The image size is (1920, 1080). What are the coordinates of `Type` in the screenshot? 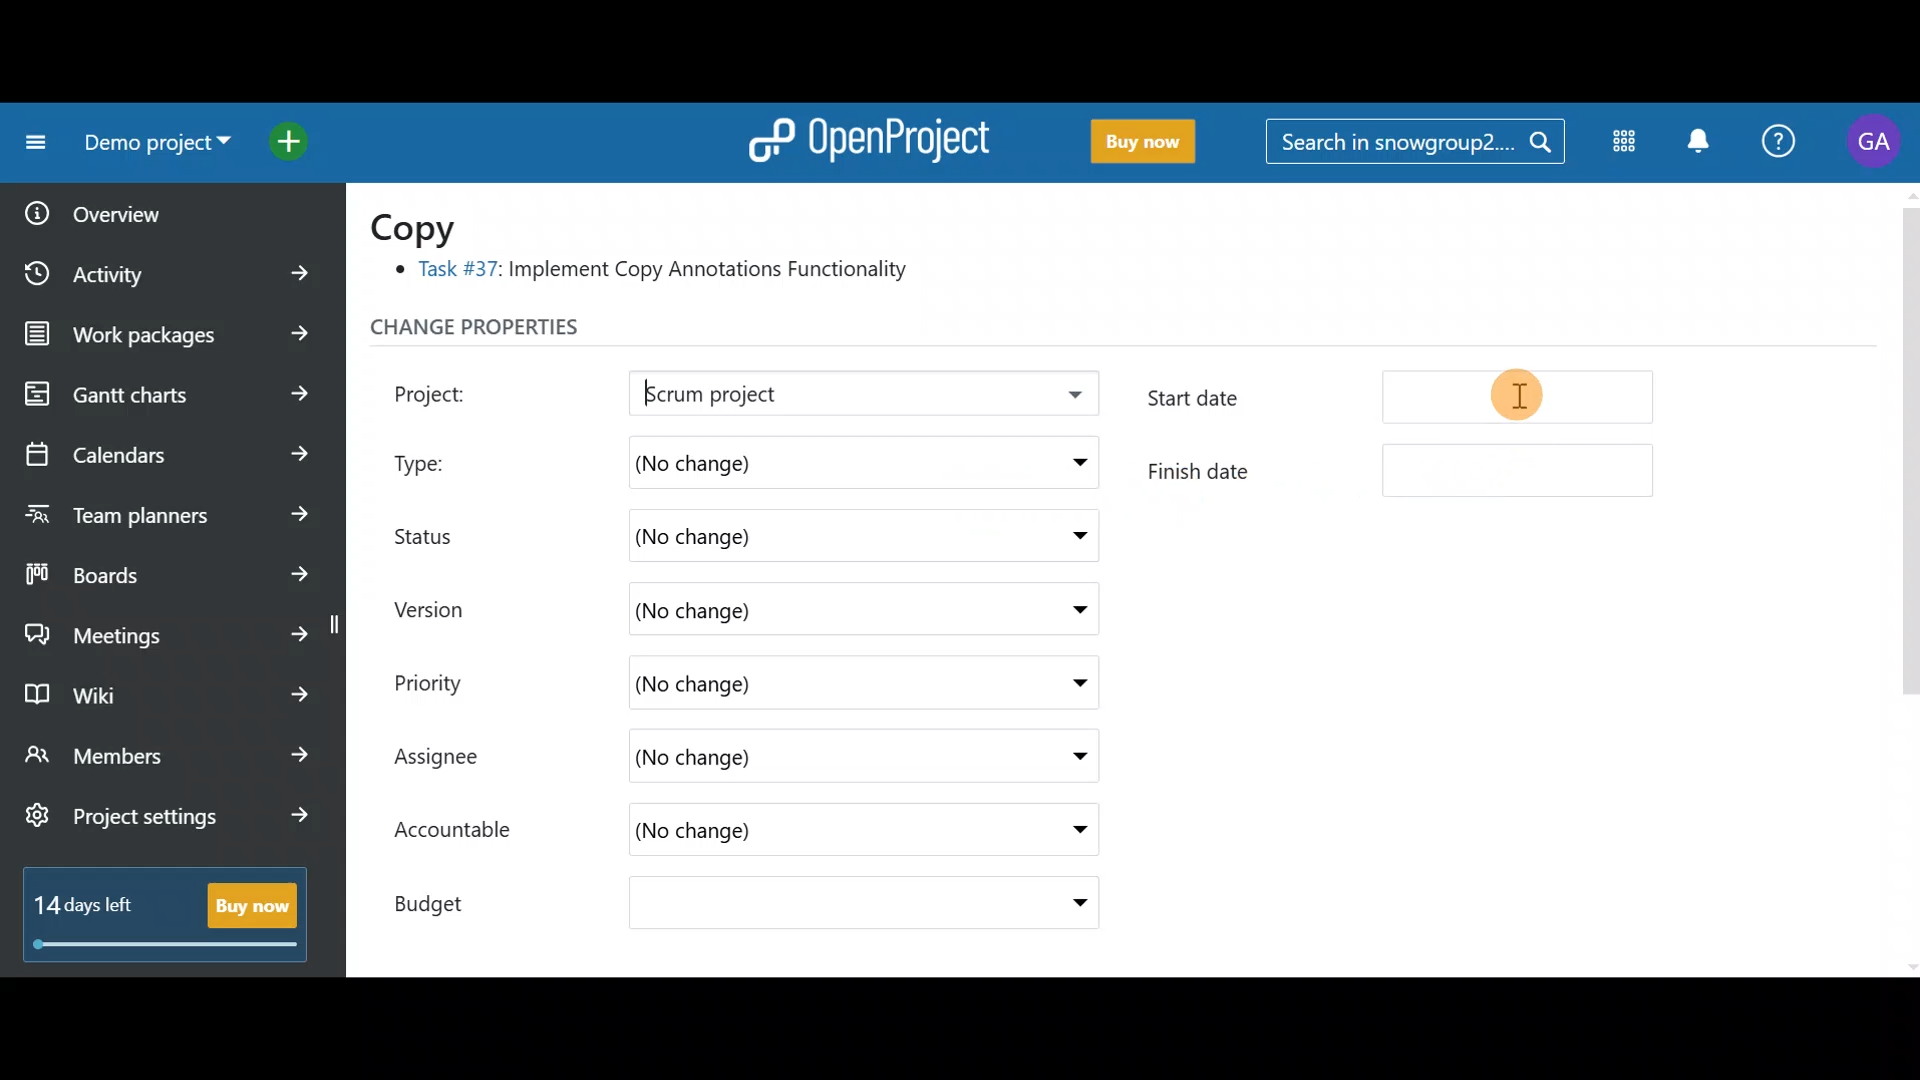 It's located at (442, 458).